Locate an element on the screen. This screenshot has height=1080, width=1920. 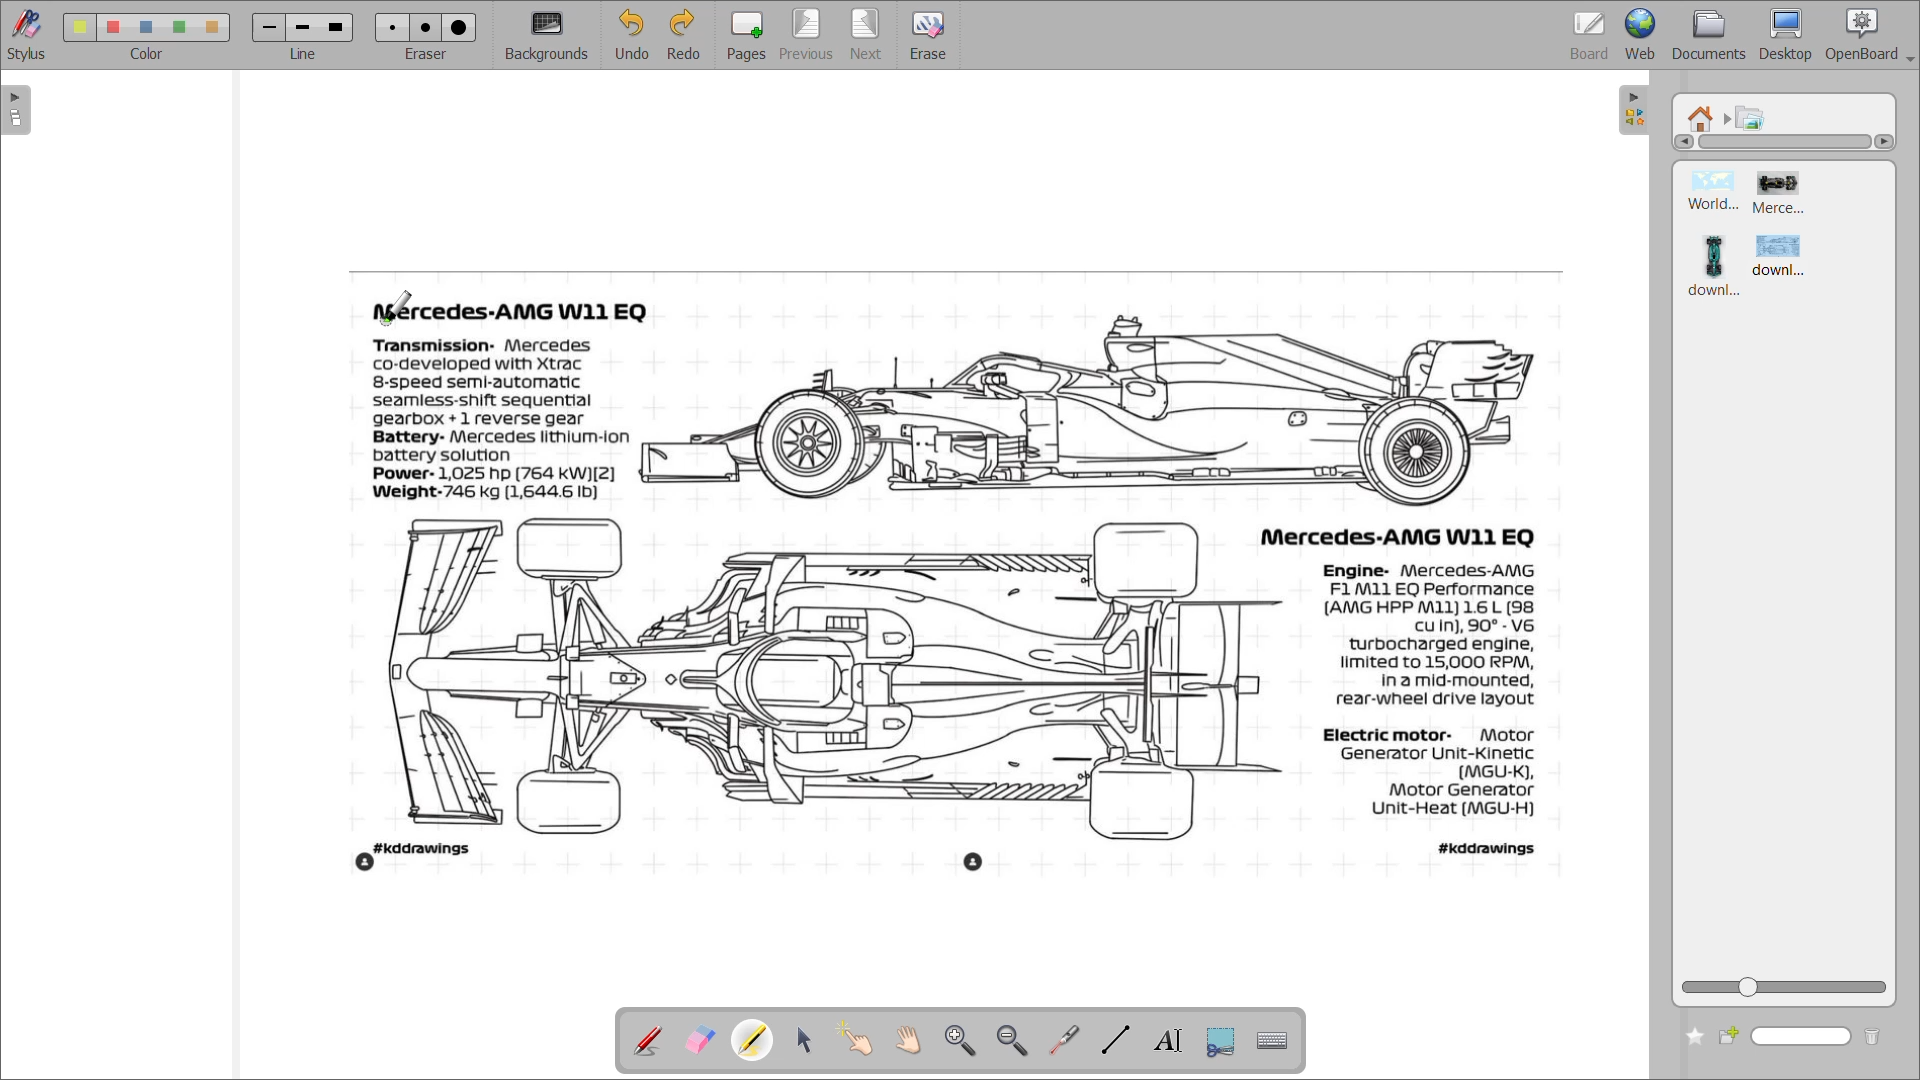
name box is located at coordinates (1805, 1037).